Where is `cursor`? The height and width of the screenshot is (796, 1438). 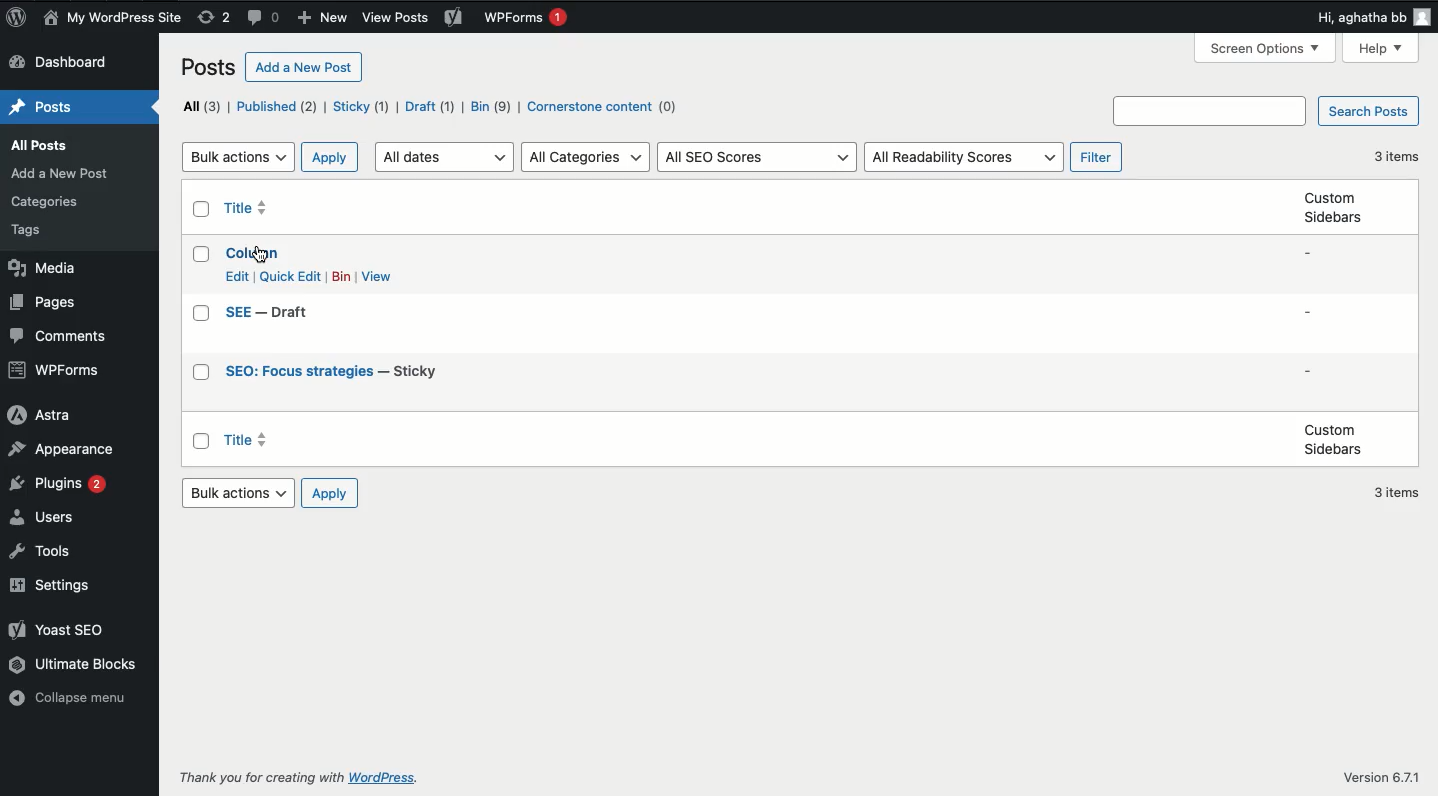 cursor is located at coordinates (262, 254).